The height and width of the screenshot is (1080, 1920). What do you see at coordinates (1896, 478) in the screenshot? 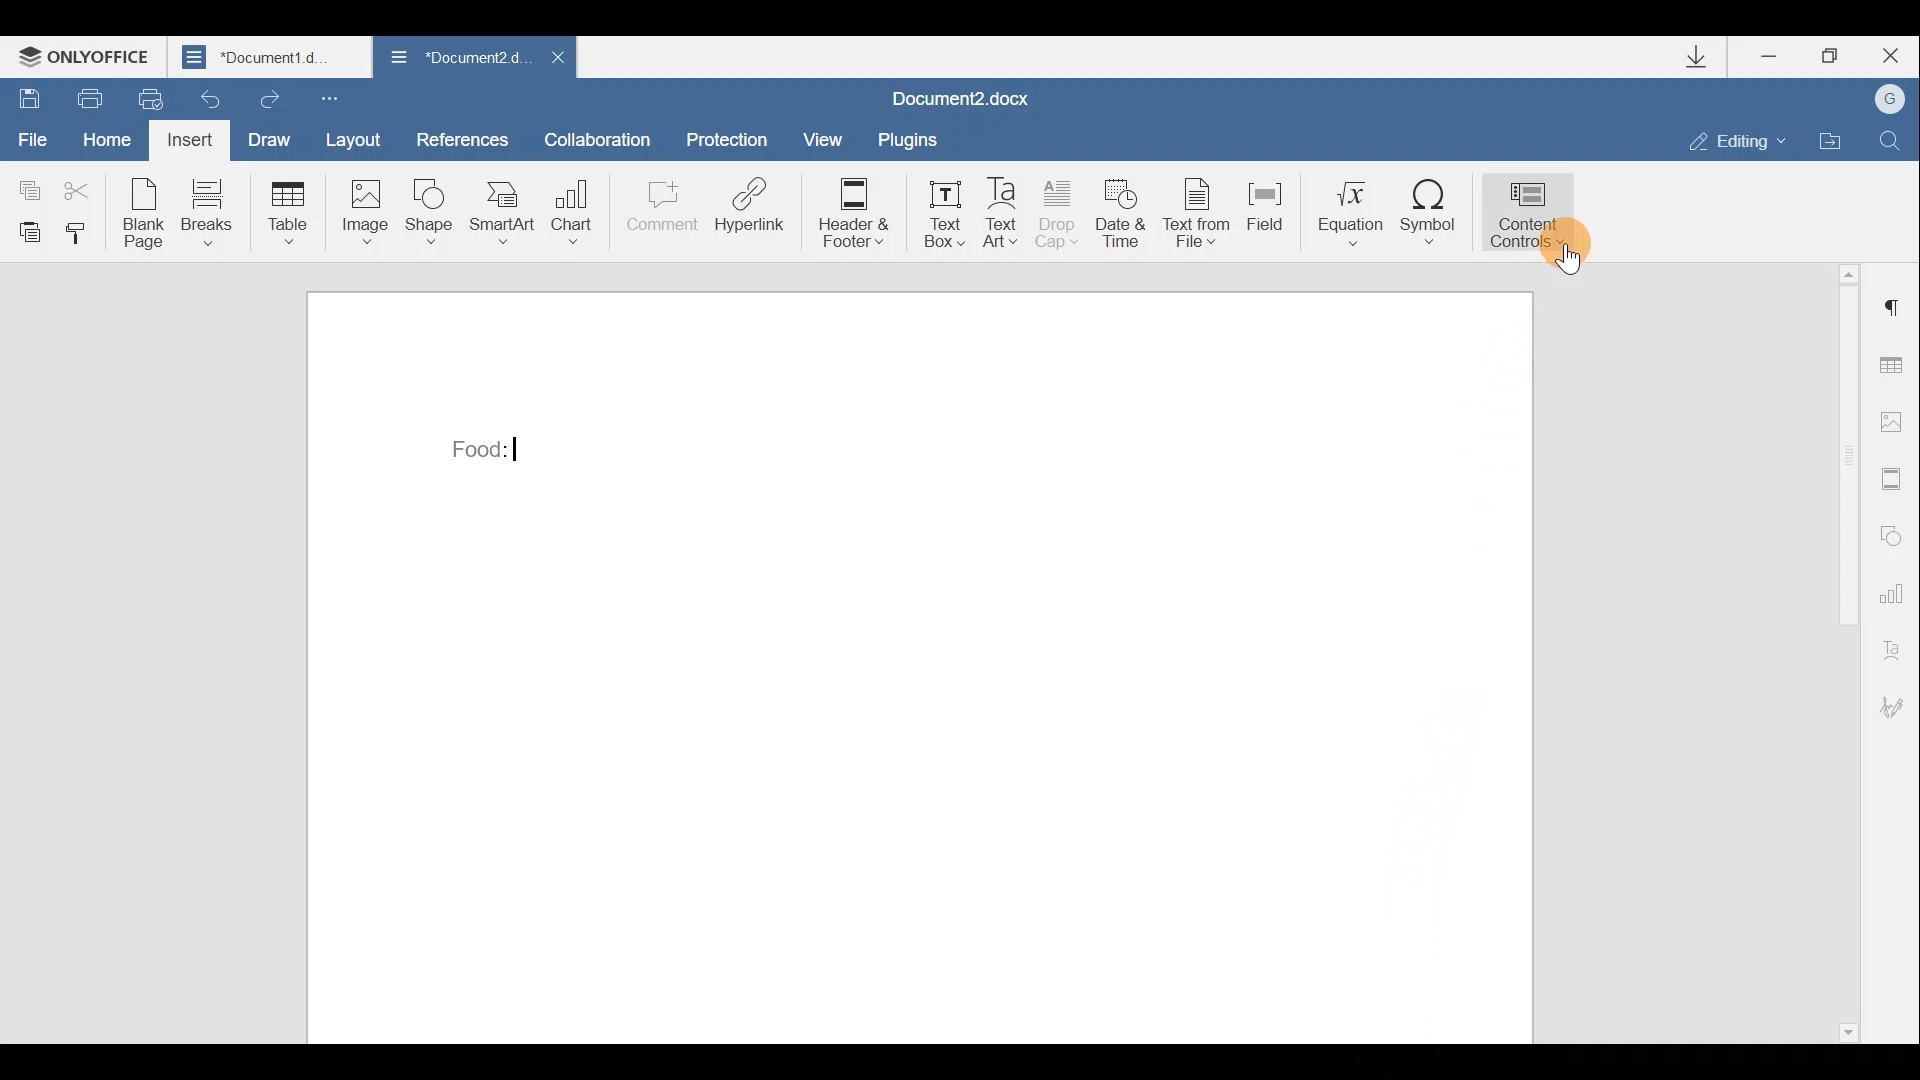
I see `Header & footer settings` at bounding box center [1896, 478].